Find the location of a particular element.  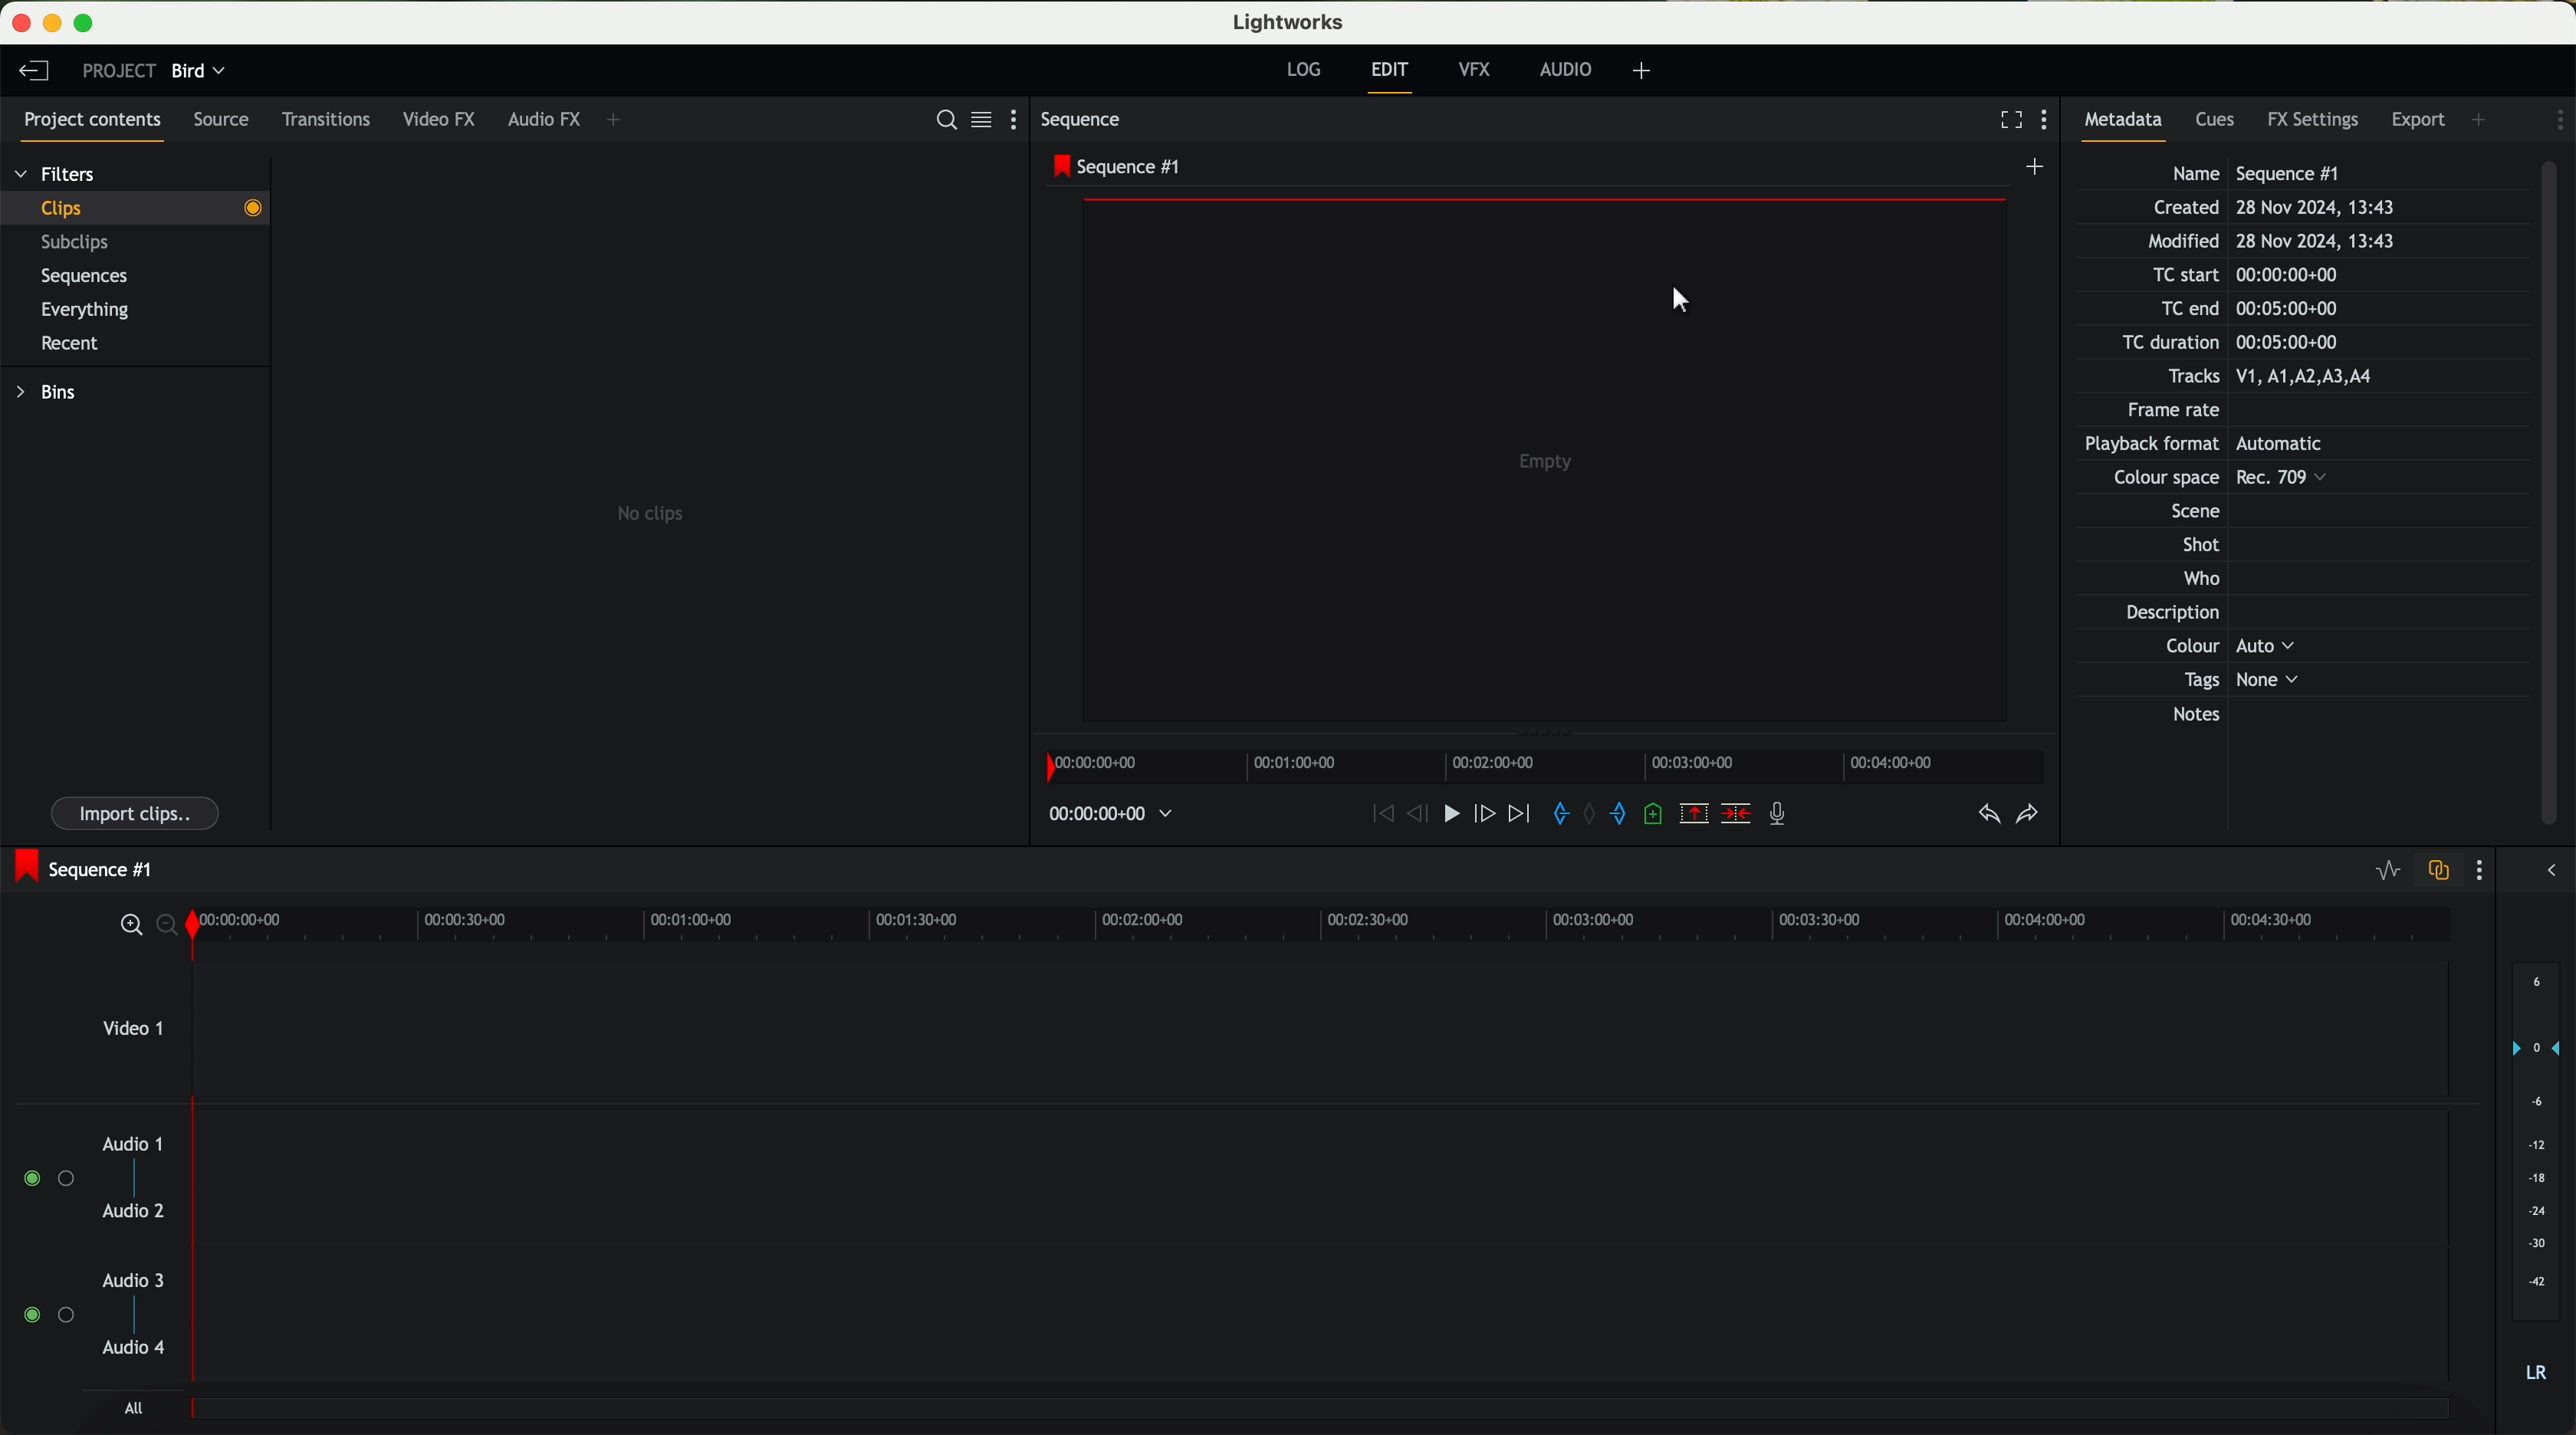

remove the marked section is located at coordinates (1697, 813).